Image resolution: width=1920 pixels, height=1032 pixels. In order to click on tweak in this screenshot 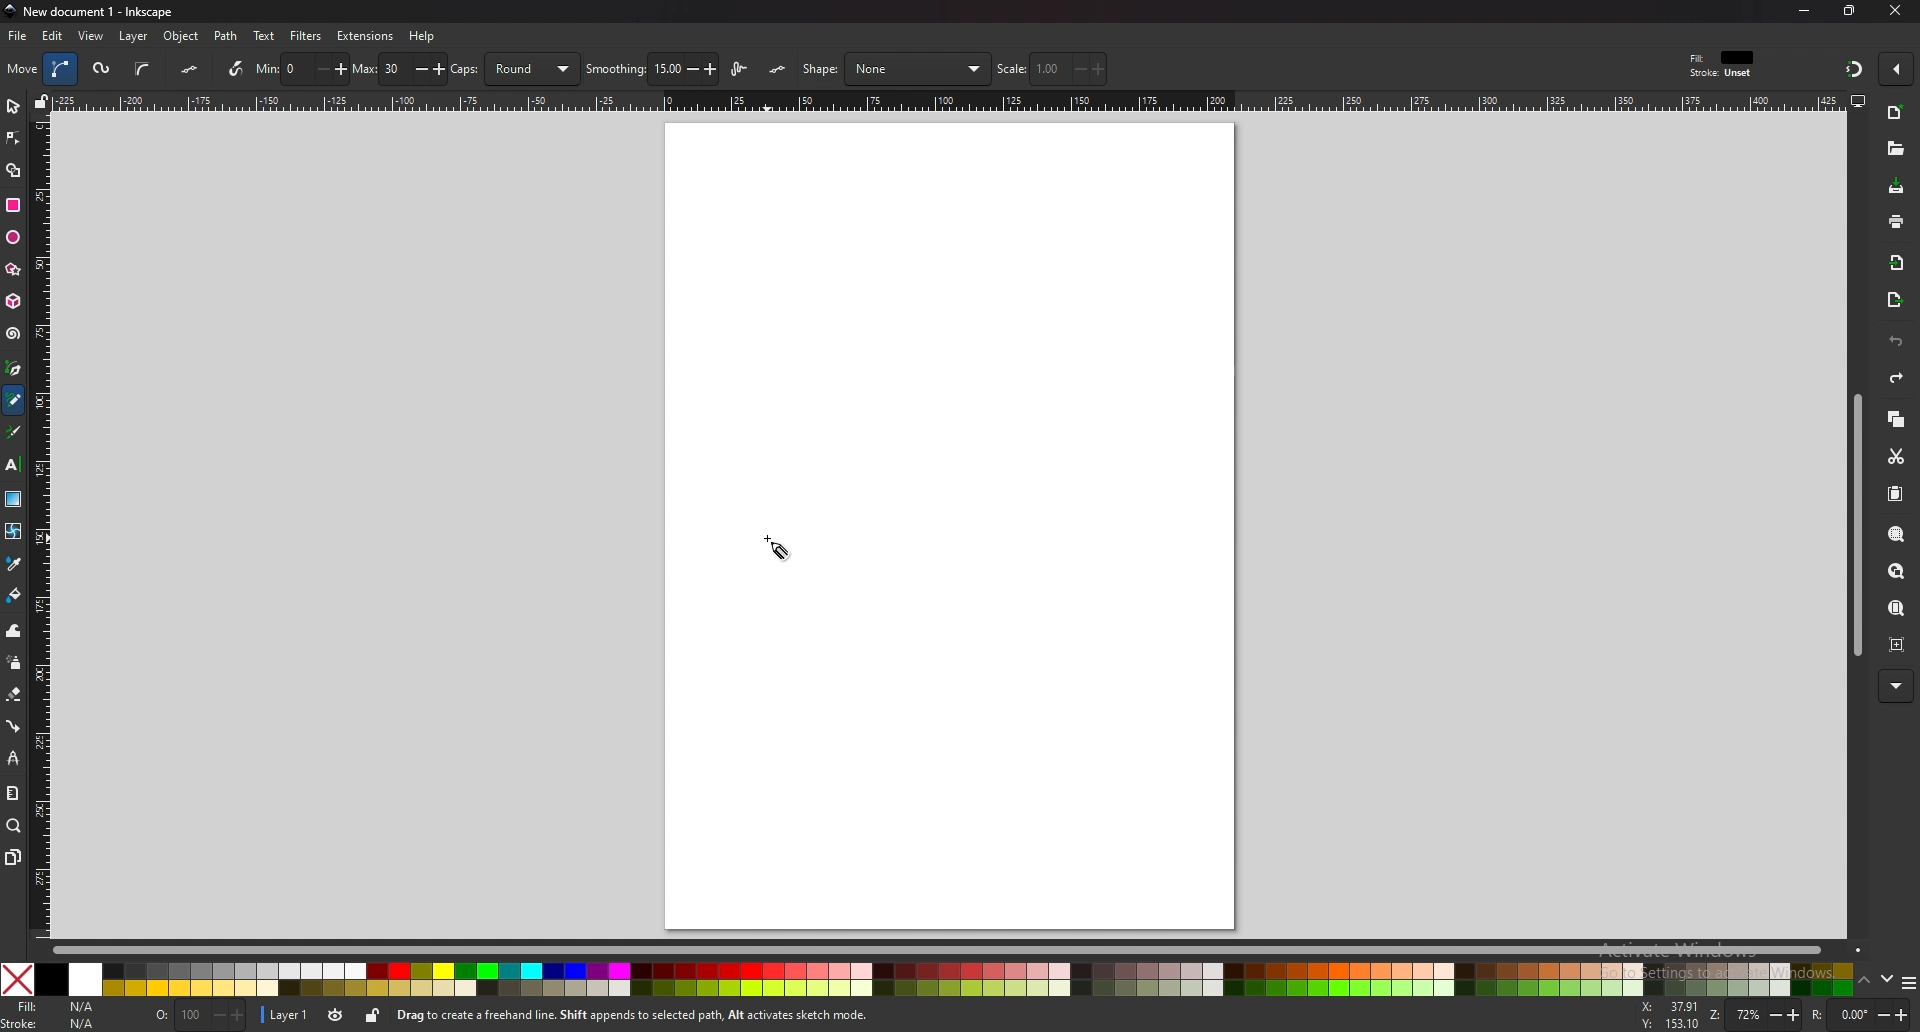, I will do `click(13, 630)`.